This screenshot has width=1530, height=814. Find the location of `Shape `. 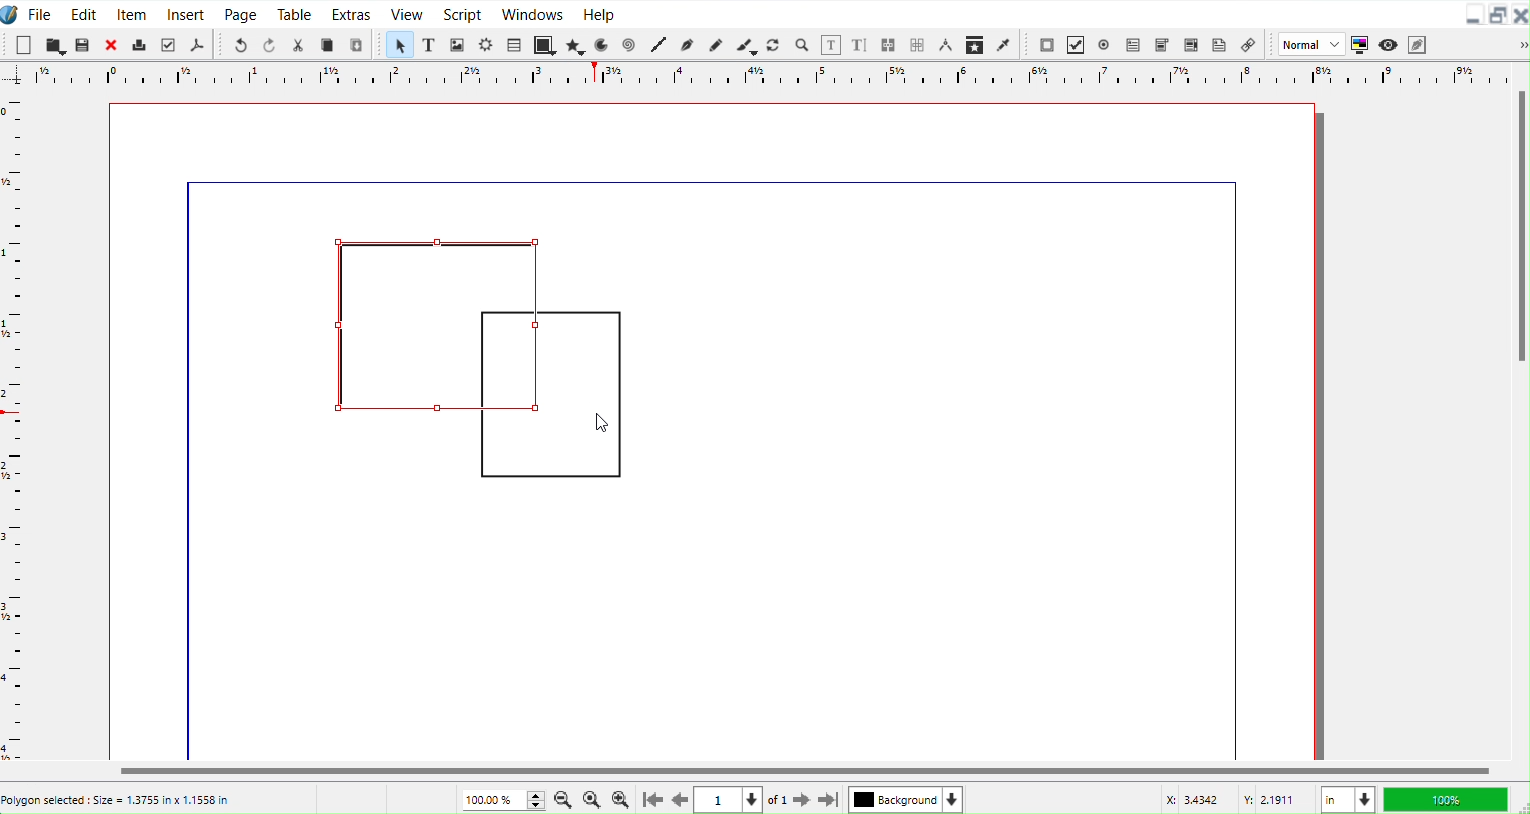

Shape  is located at coordinates (545, 44).